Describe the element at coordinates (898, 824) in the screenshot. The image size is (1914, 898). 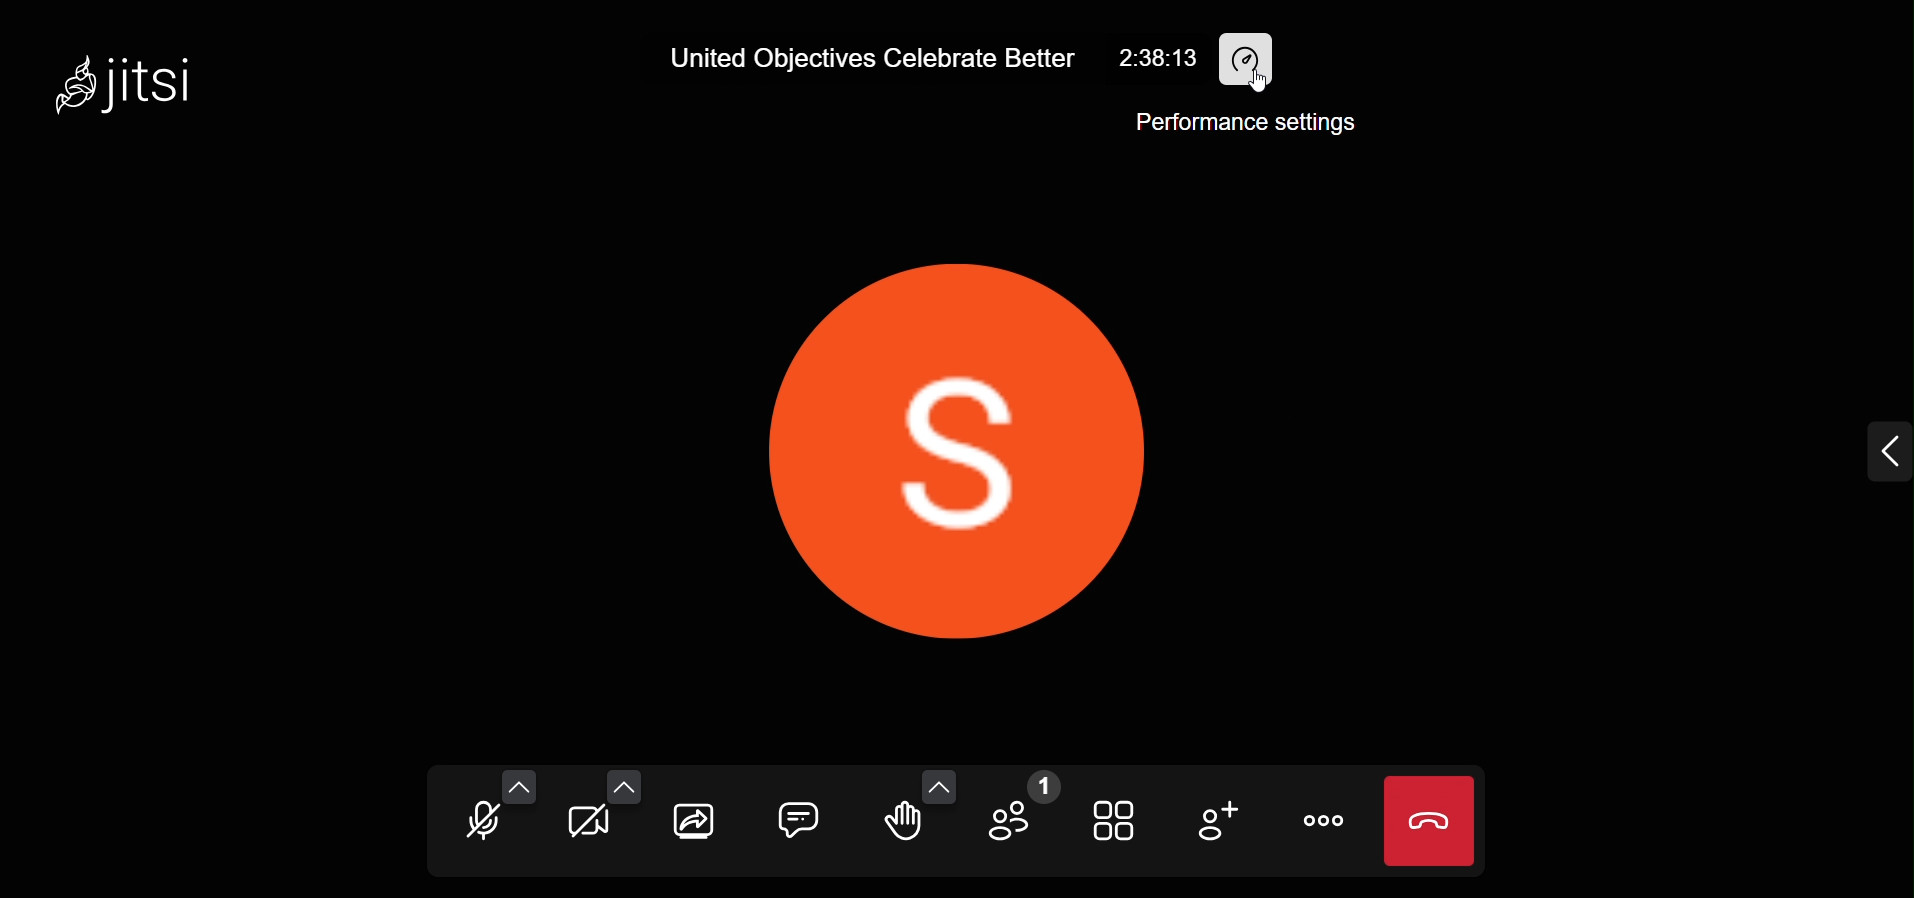
I see `raise hand` at that location.